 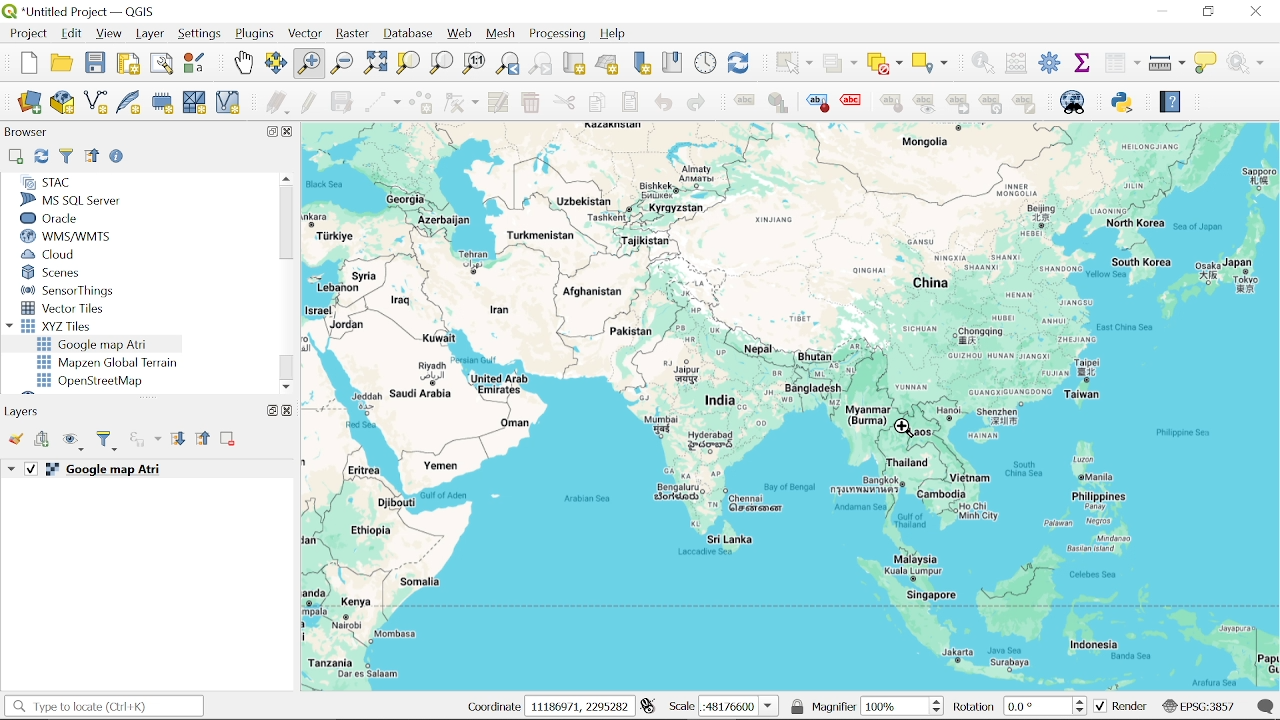 What do you see at coordinates (564, 103) in the screenshot?
I see `Cut feature` at bounding box center [564, 103].